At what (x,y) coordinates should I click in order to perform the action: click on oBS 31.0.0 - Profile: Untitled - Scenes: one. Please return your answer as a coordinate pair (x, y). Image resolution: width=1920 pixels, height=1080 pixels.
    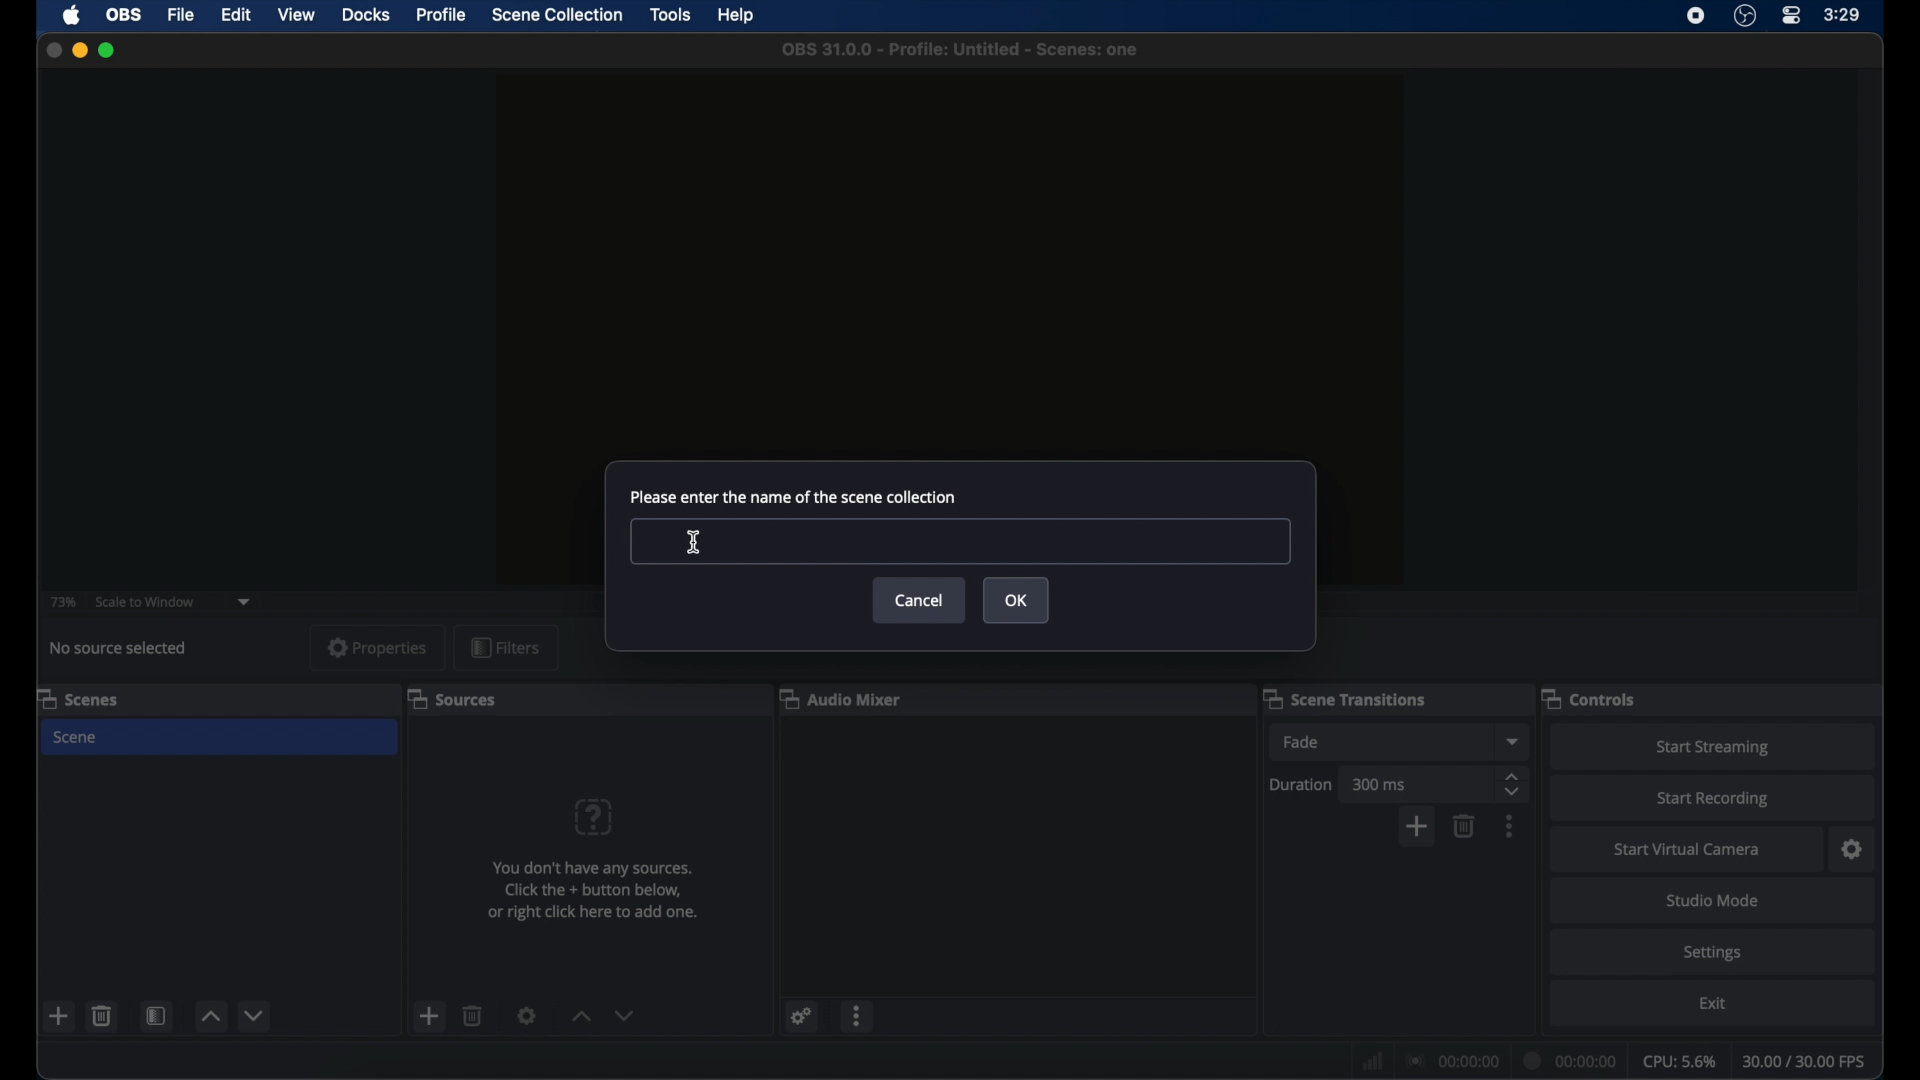
    Looking at the image, I should click on (962, 55).